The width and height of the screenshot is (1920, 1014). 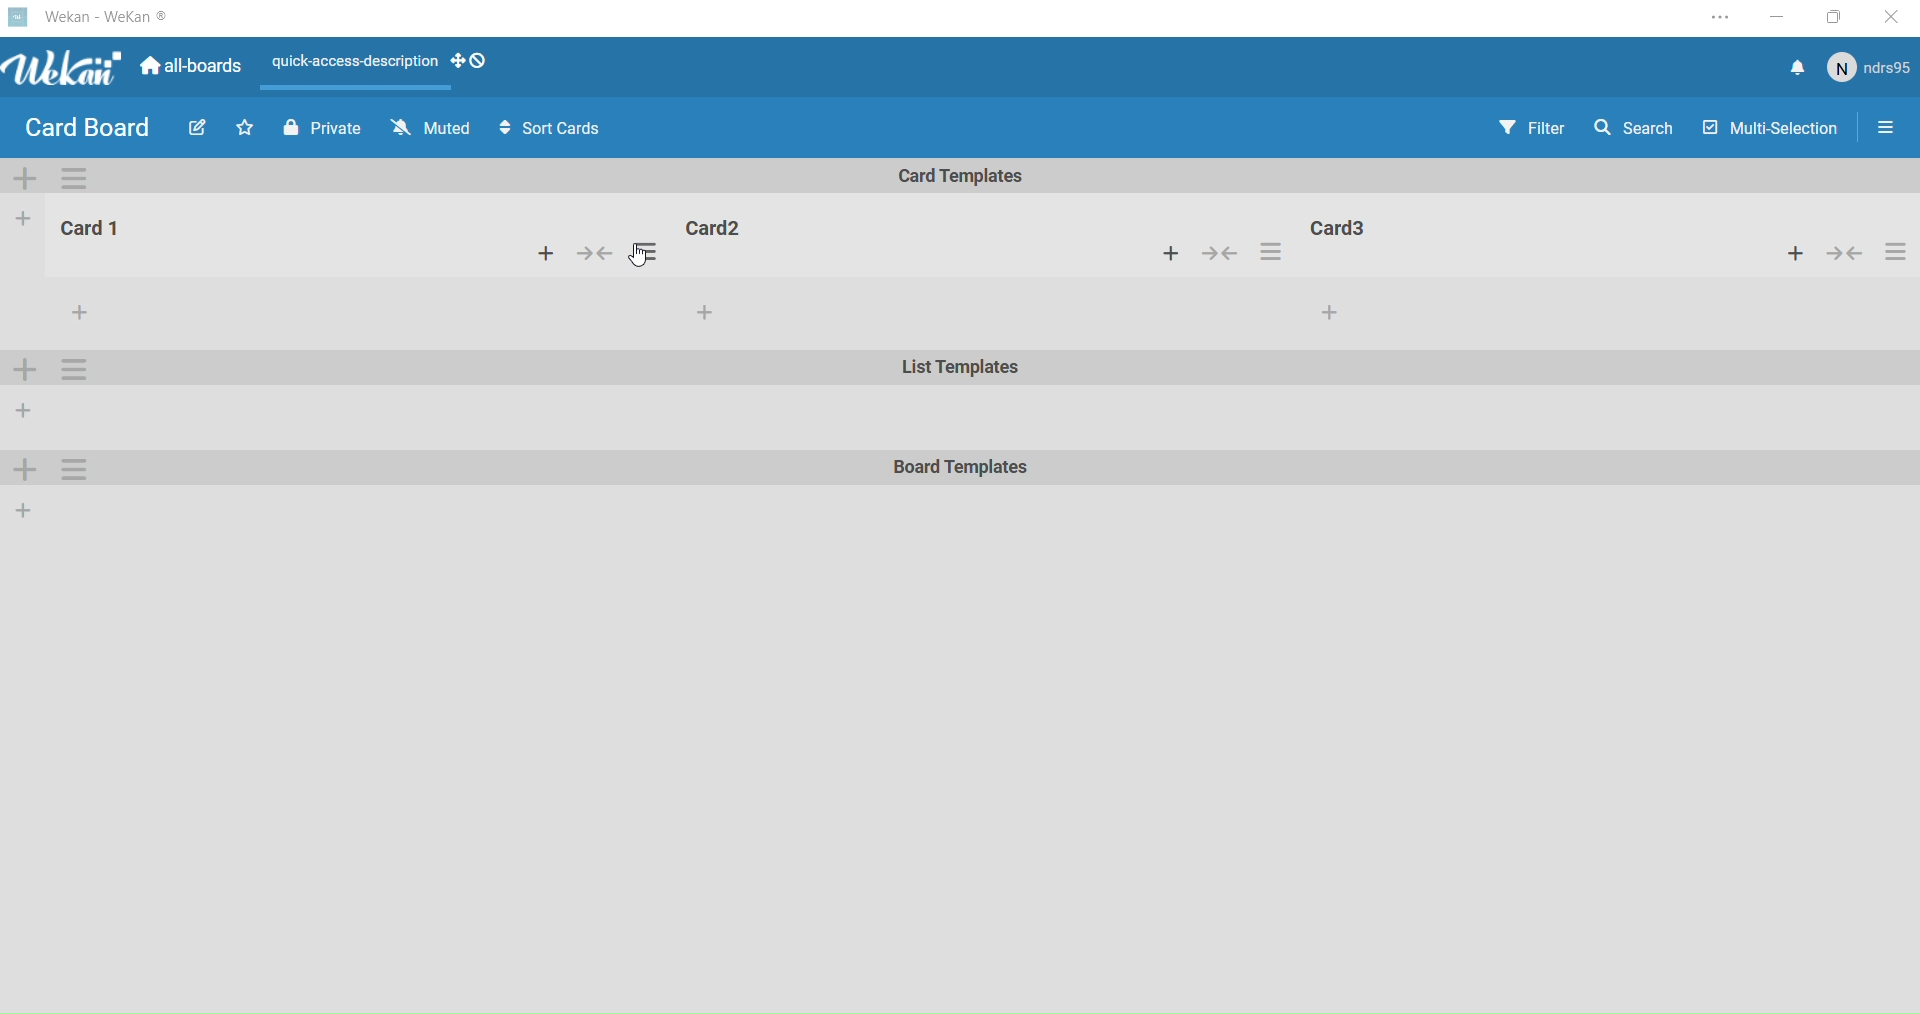 I want to click on Card Board, so click(x=86, y=130).